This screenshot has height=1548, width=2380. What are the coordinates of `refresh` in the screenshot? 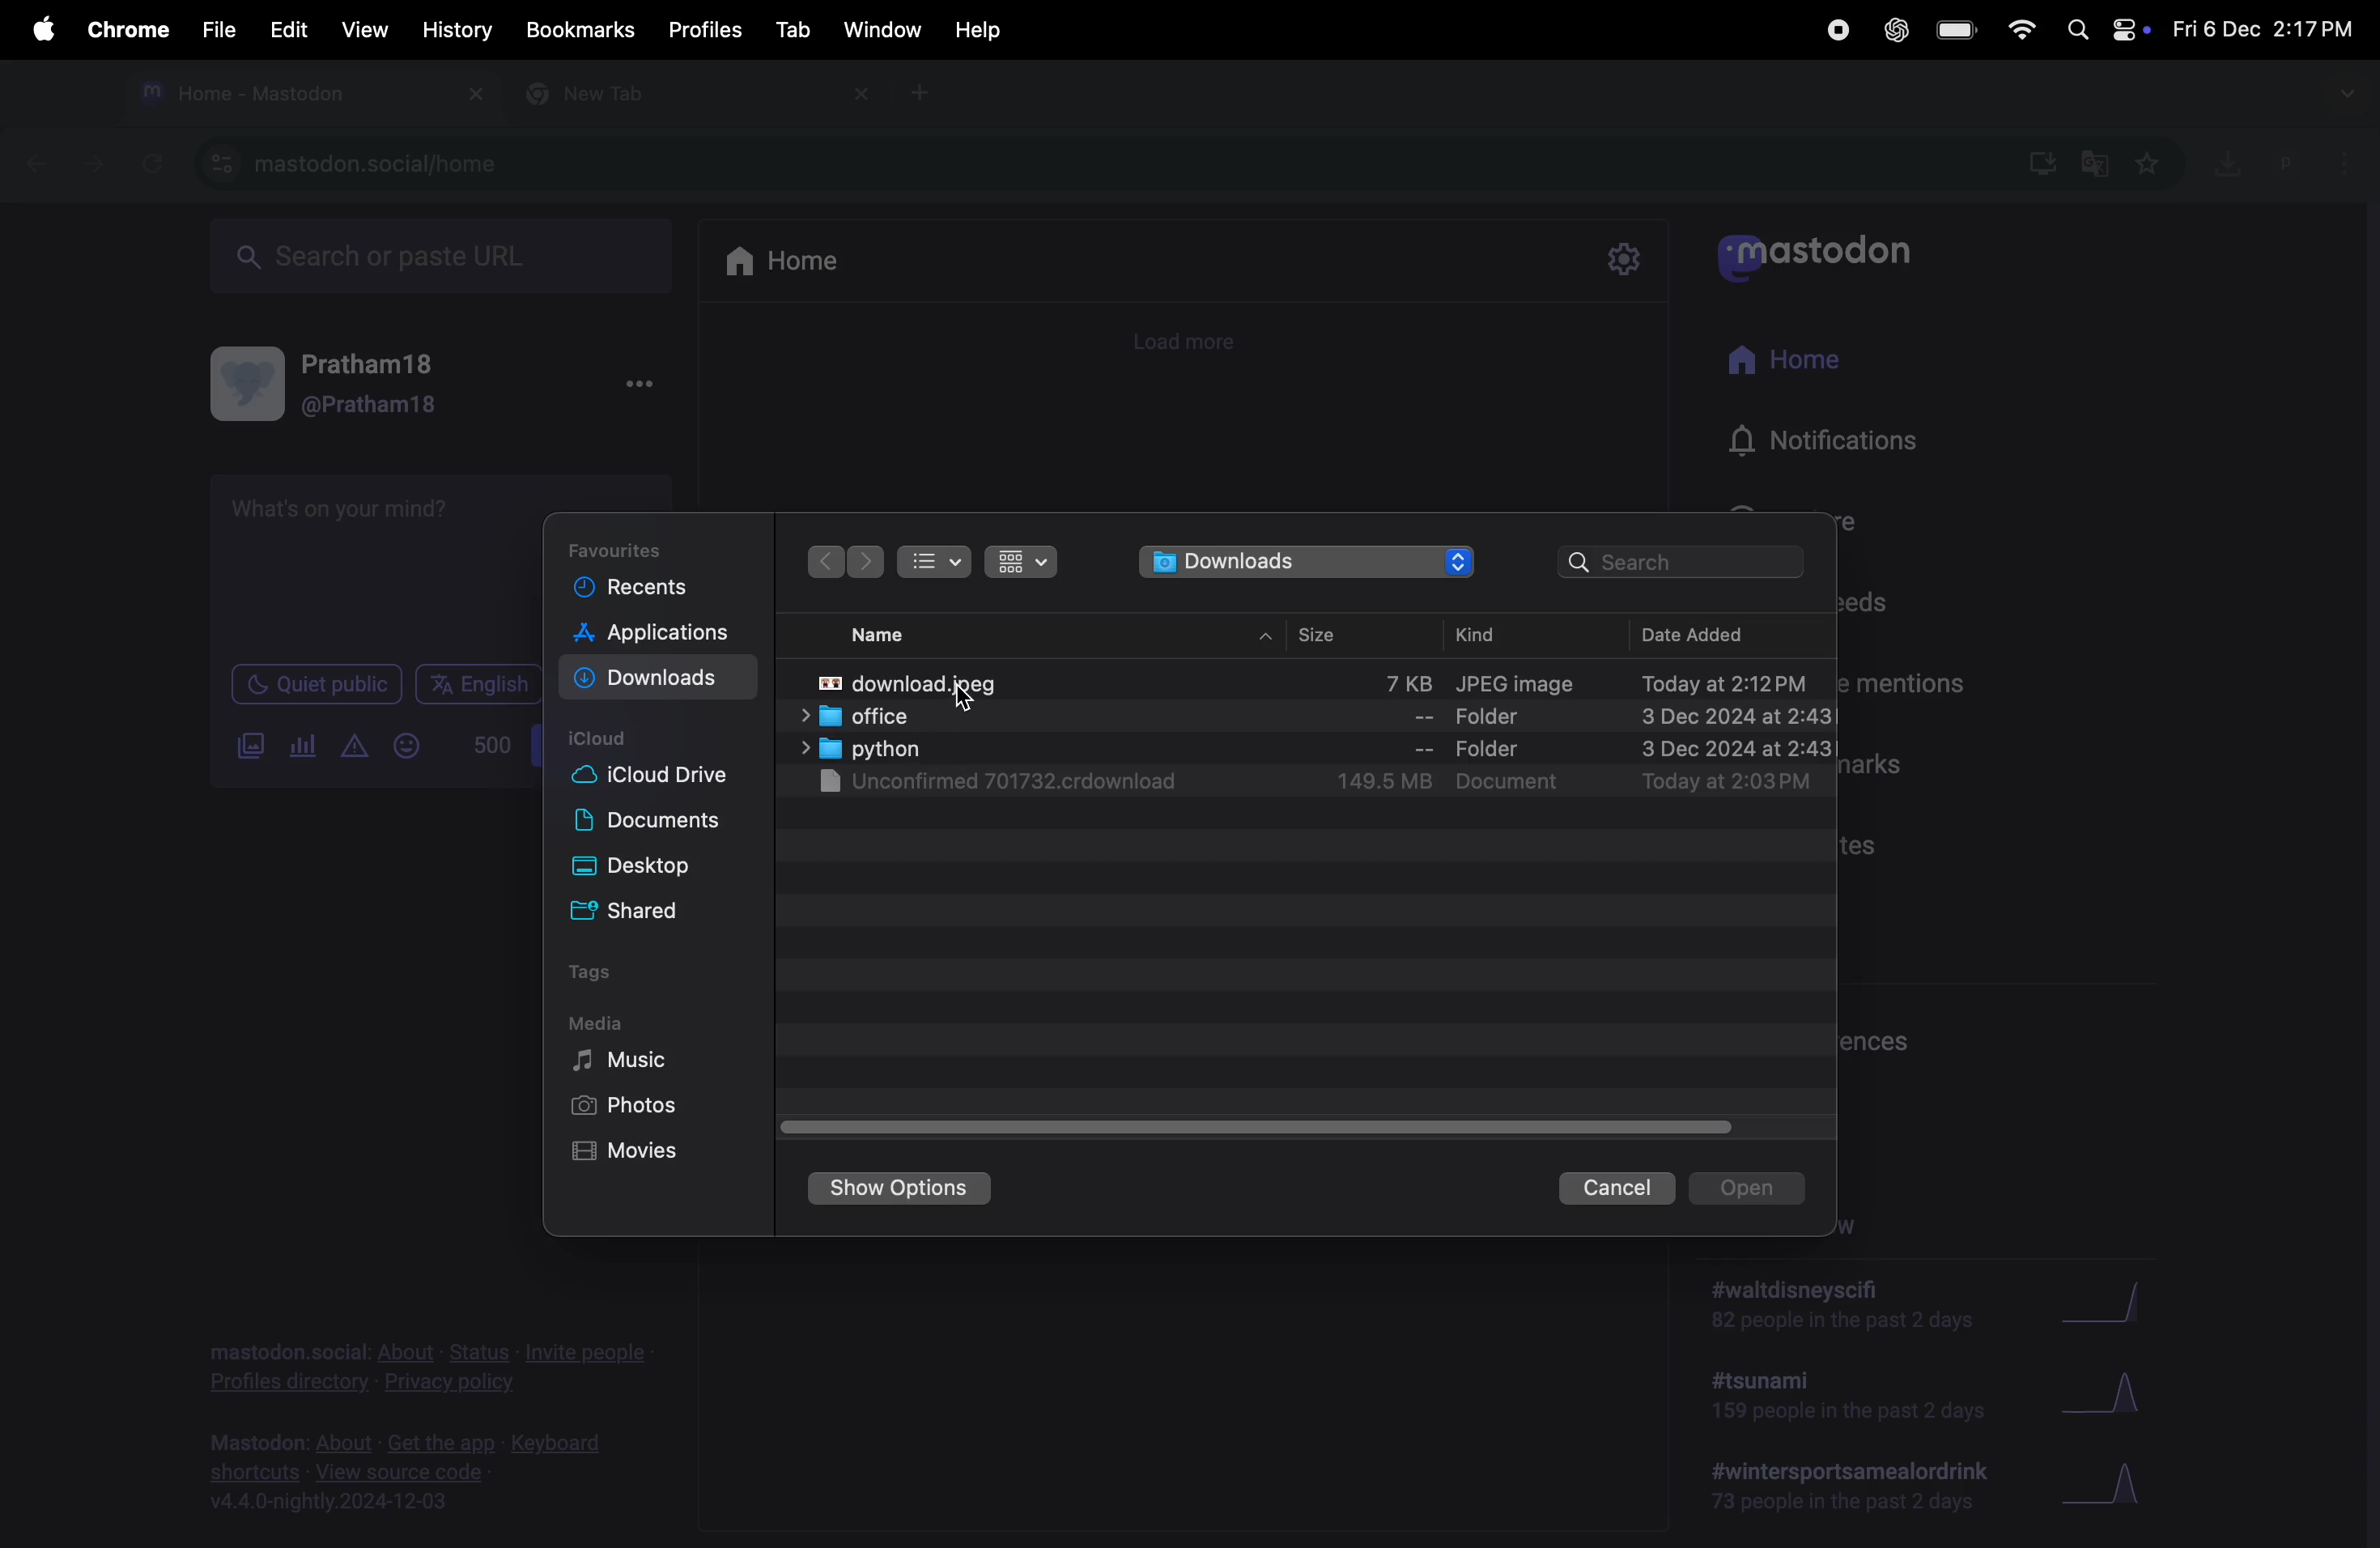 It's located at (148, 161).